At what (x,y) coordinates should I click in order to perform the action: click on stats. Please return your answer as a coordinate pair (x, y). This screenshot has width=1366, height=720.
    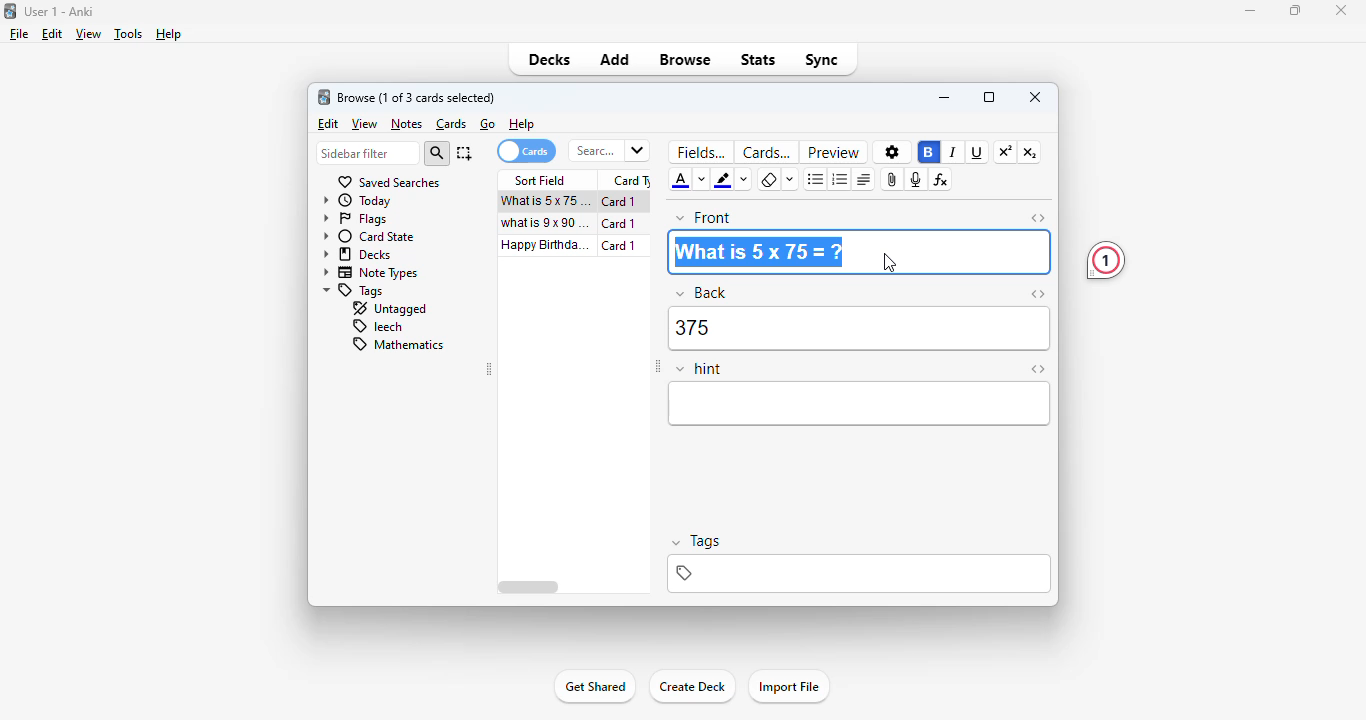
    Looking at the image, I should click on (758, 61).